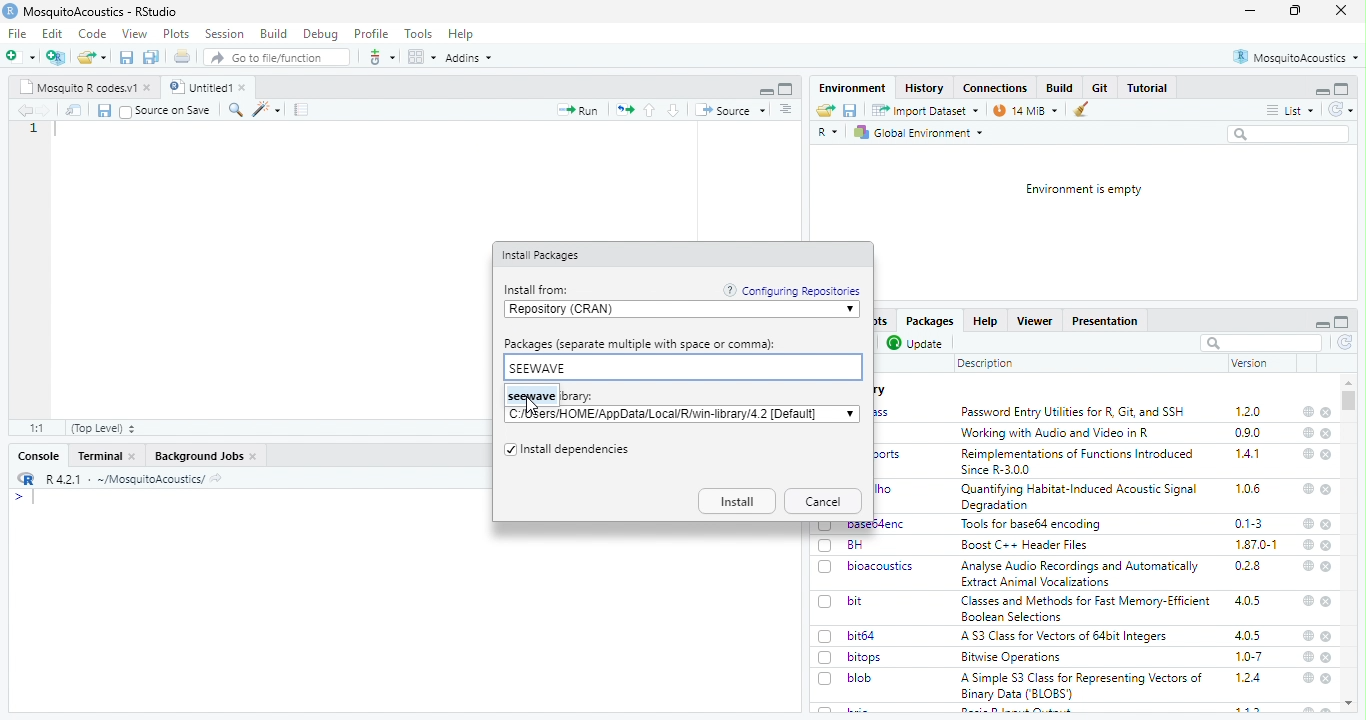 Image resolution: width=1366 pixels, height=720 pixels. I want to click on tool, so click(380, 57).